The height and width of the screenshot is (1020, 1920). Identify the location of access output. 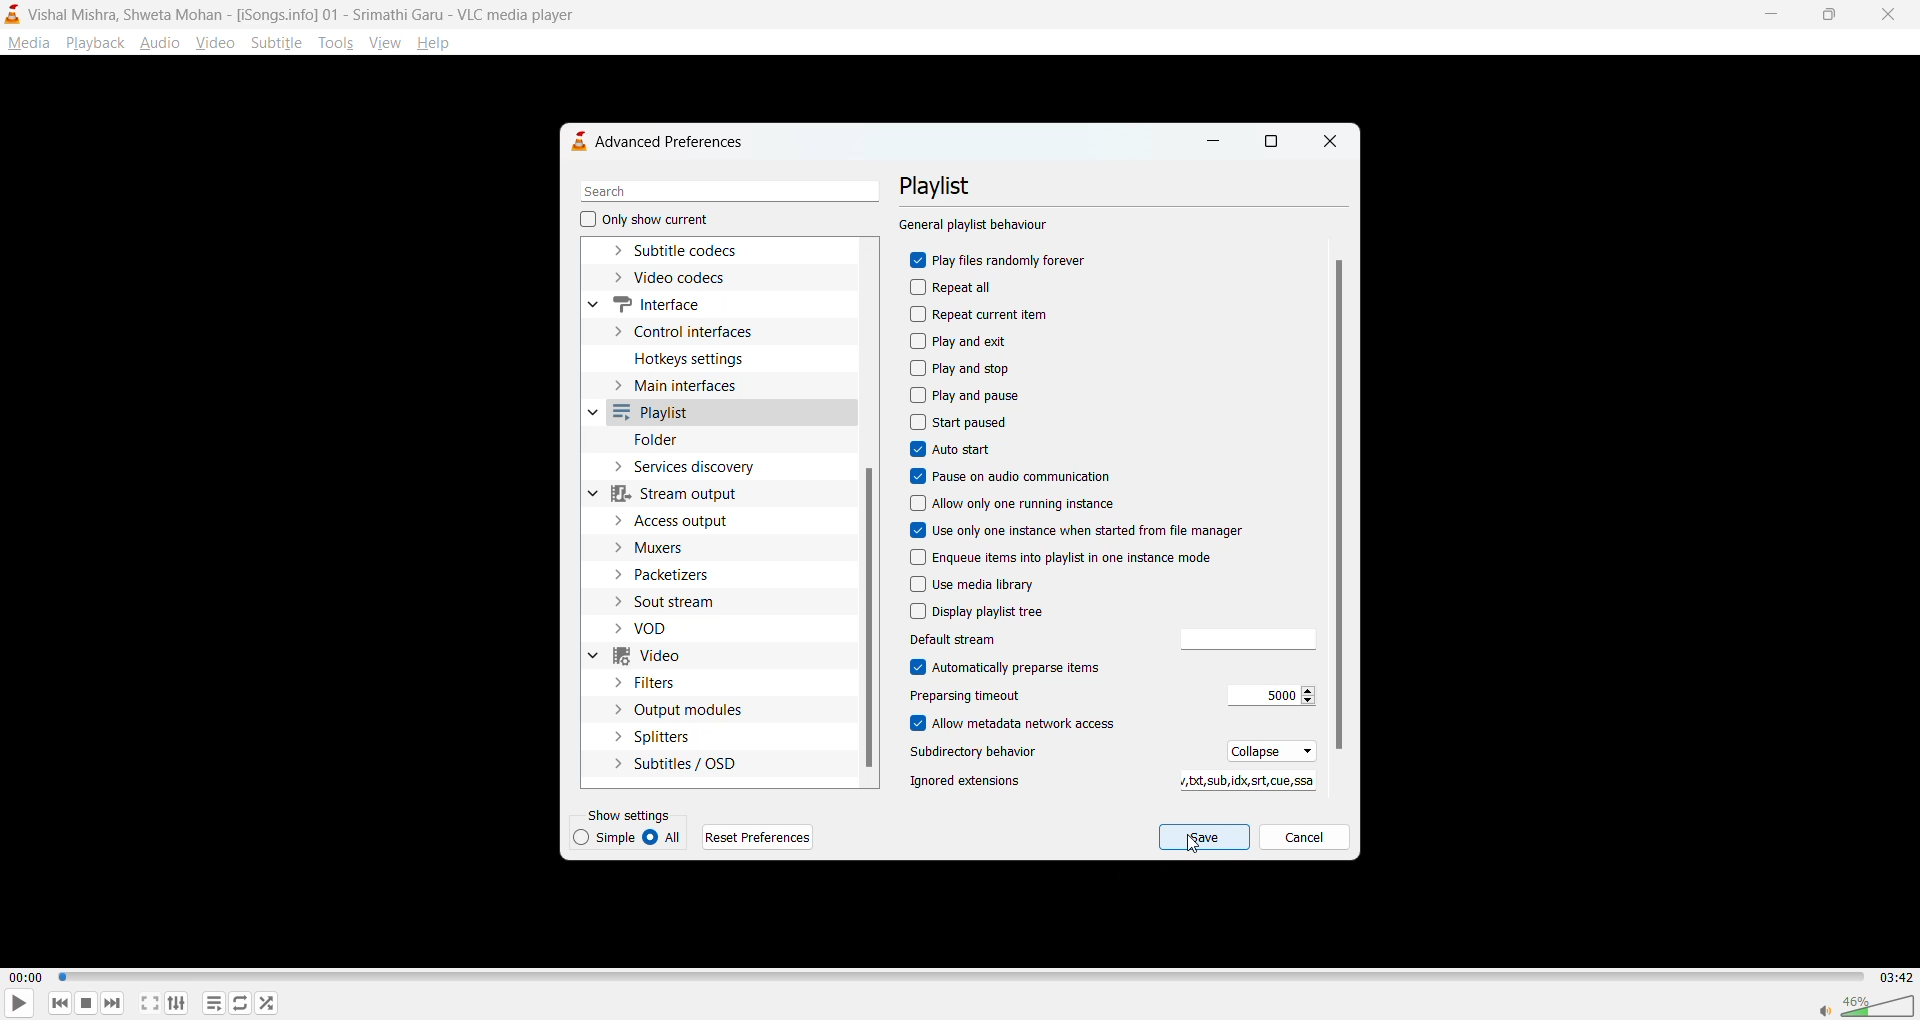
(680, 520).